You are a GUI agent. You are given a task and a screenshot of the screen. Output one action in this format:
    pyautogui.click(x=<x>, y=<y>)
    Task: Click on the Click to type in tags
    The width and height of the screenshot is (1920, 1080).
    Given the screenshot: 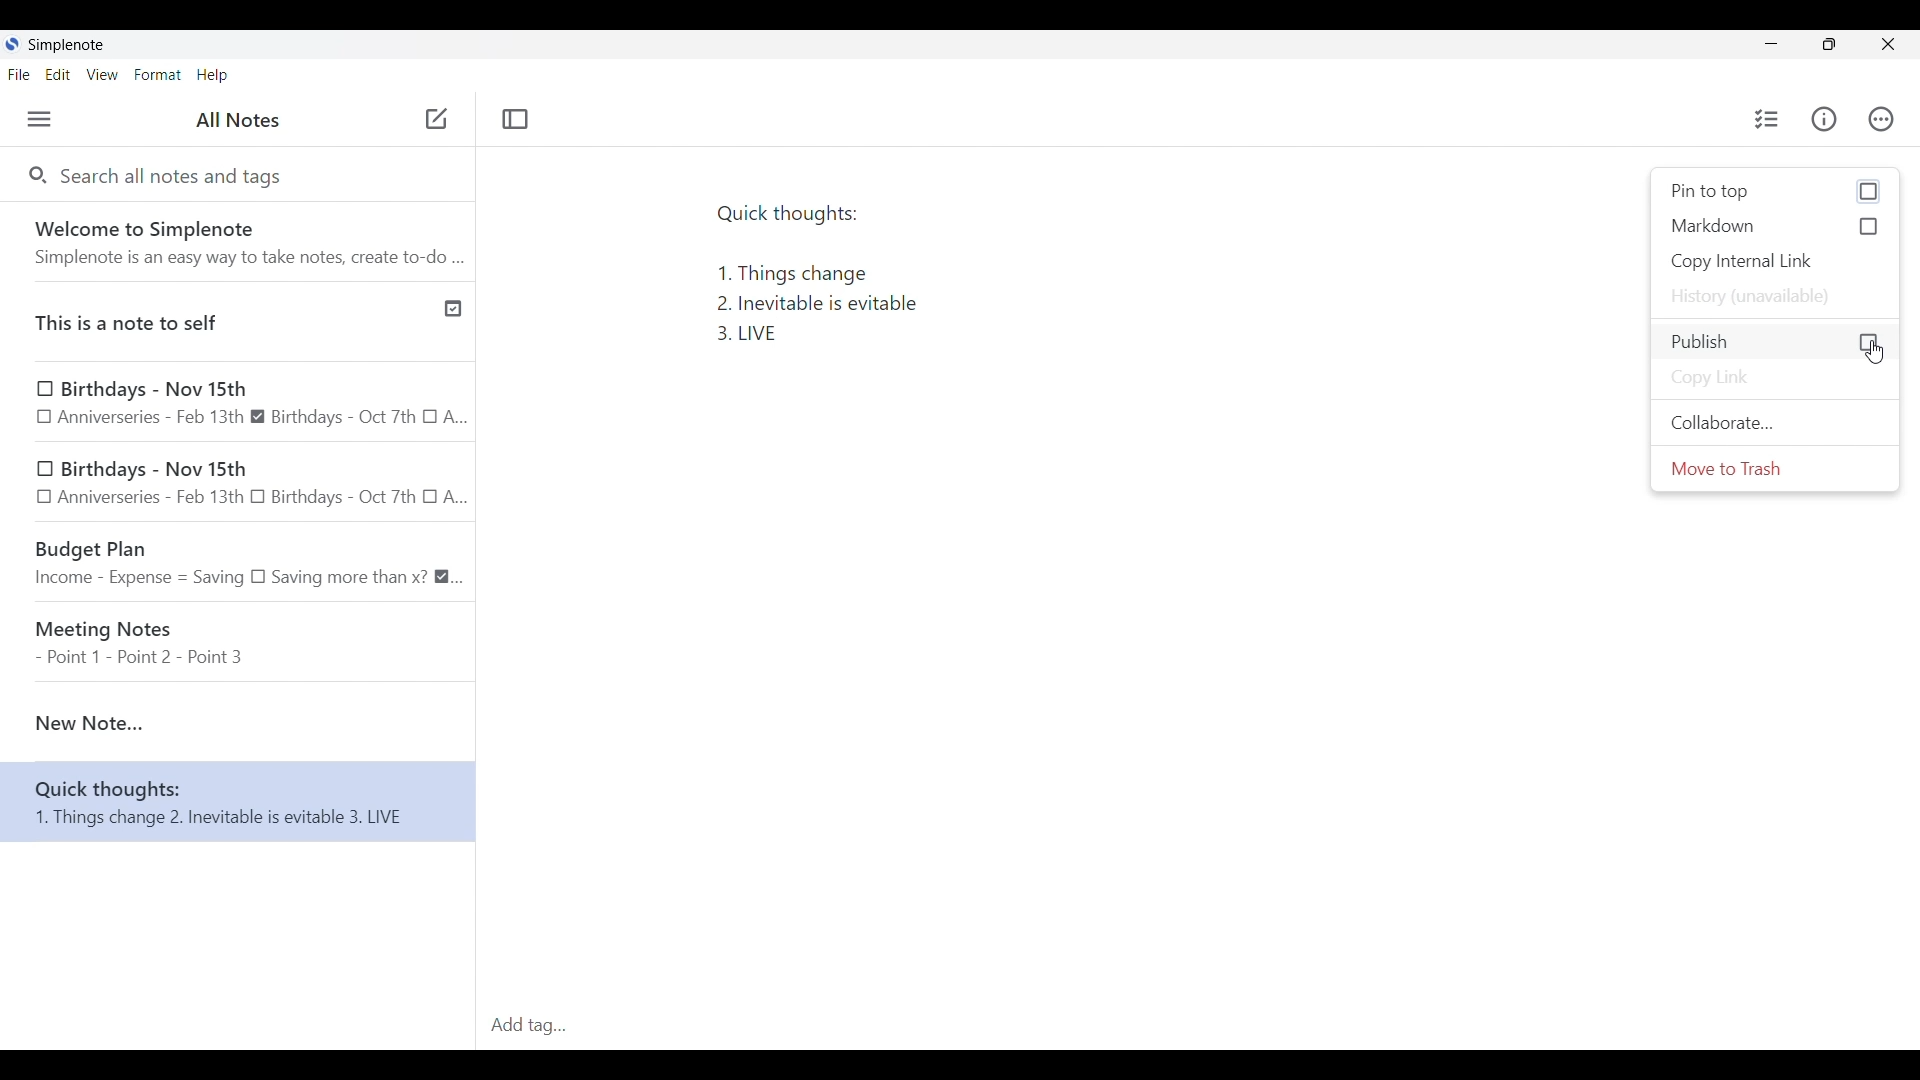 What is the action you would take?
    pyautogui.click(x=1196, y=1027)
    